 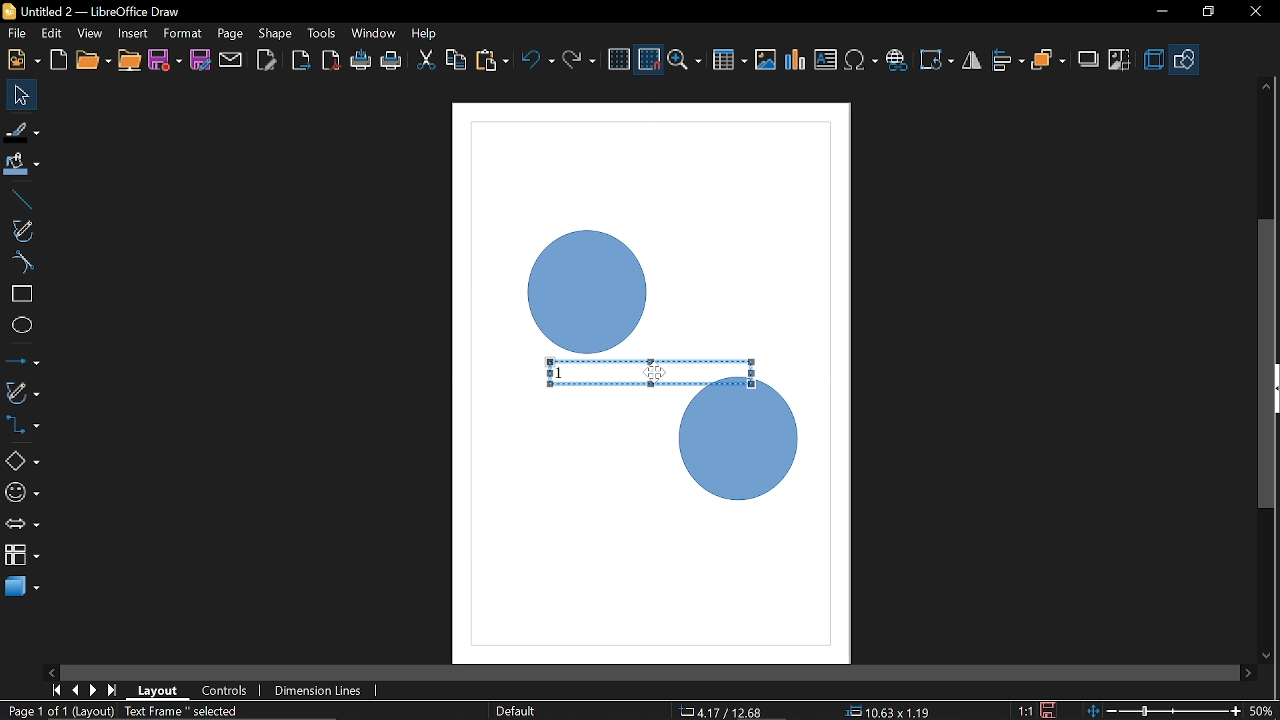 What do you see at coordinates (22, 496) in the screenshot?
I see `symbol shapes` at bounding box center [22, 496].